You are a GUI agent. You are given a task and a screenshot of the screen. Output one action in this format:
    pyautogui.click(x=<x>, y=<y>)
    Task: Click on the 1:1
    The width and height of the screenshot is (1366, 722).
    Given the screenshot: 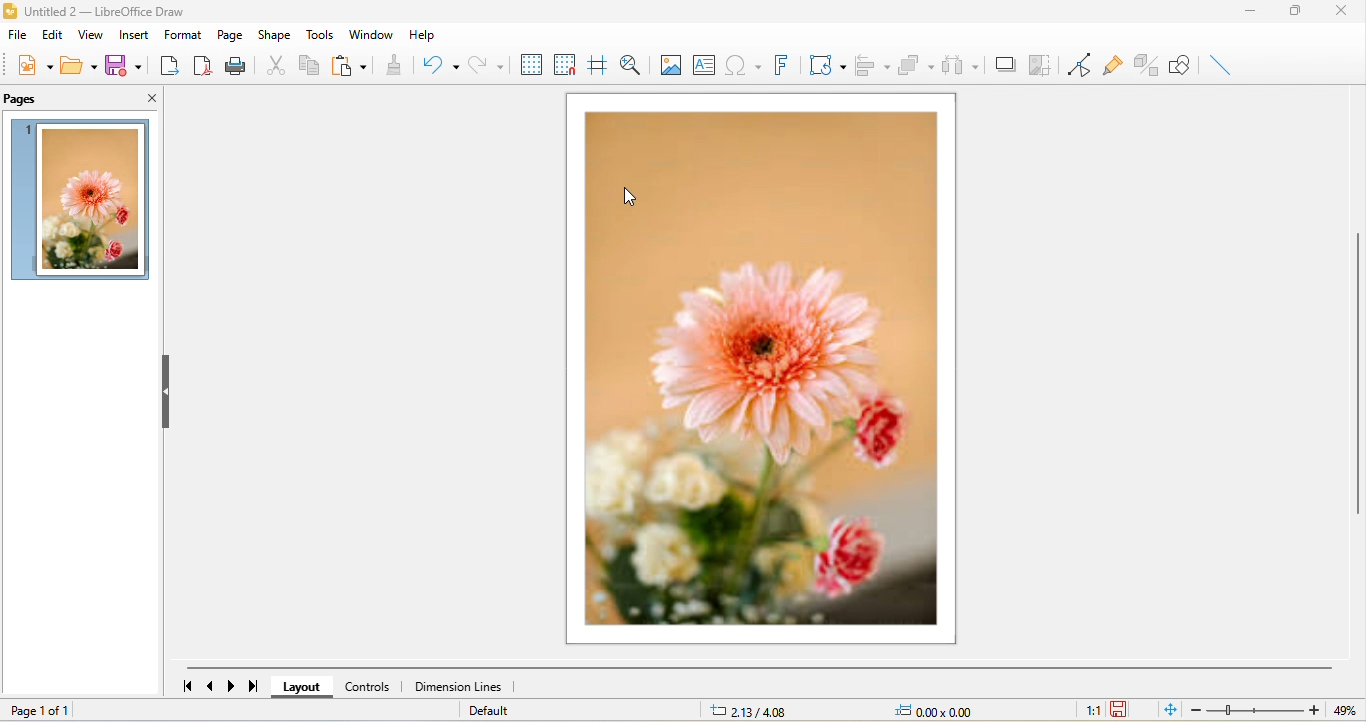 What is the action you would take?
    pyautogui.click(x=1092, y=712)
    